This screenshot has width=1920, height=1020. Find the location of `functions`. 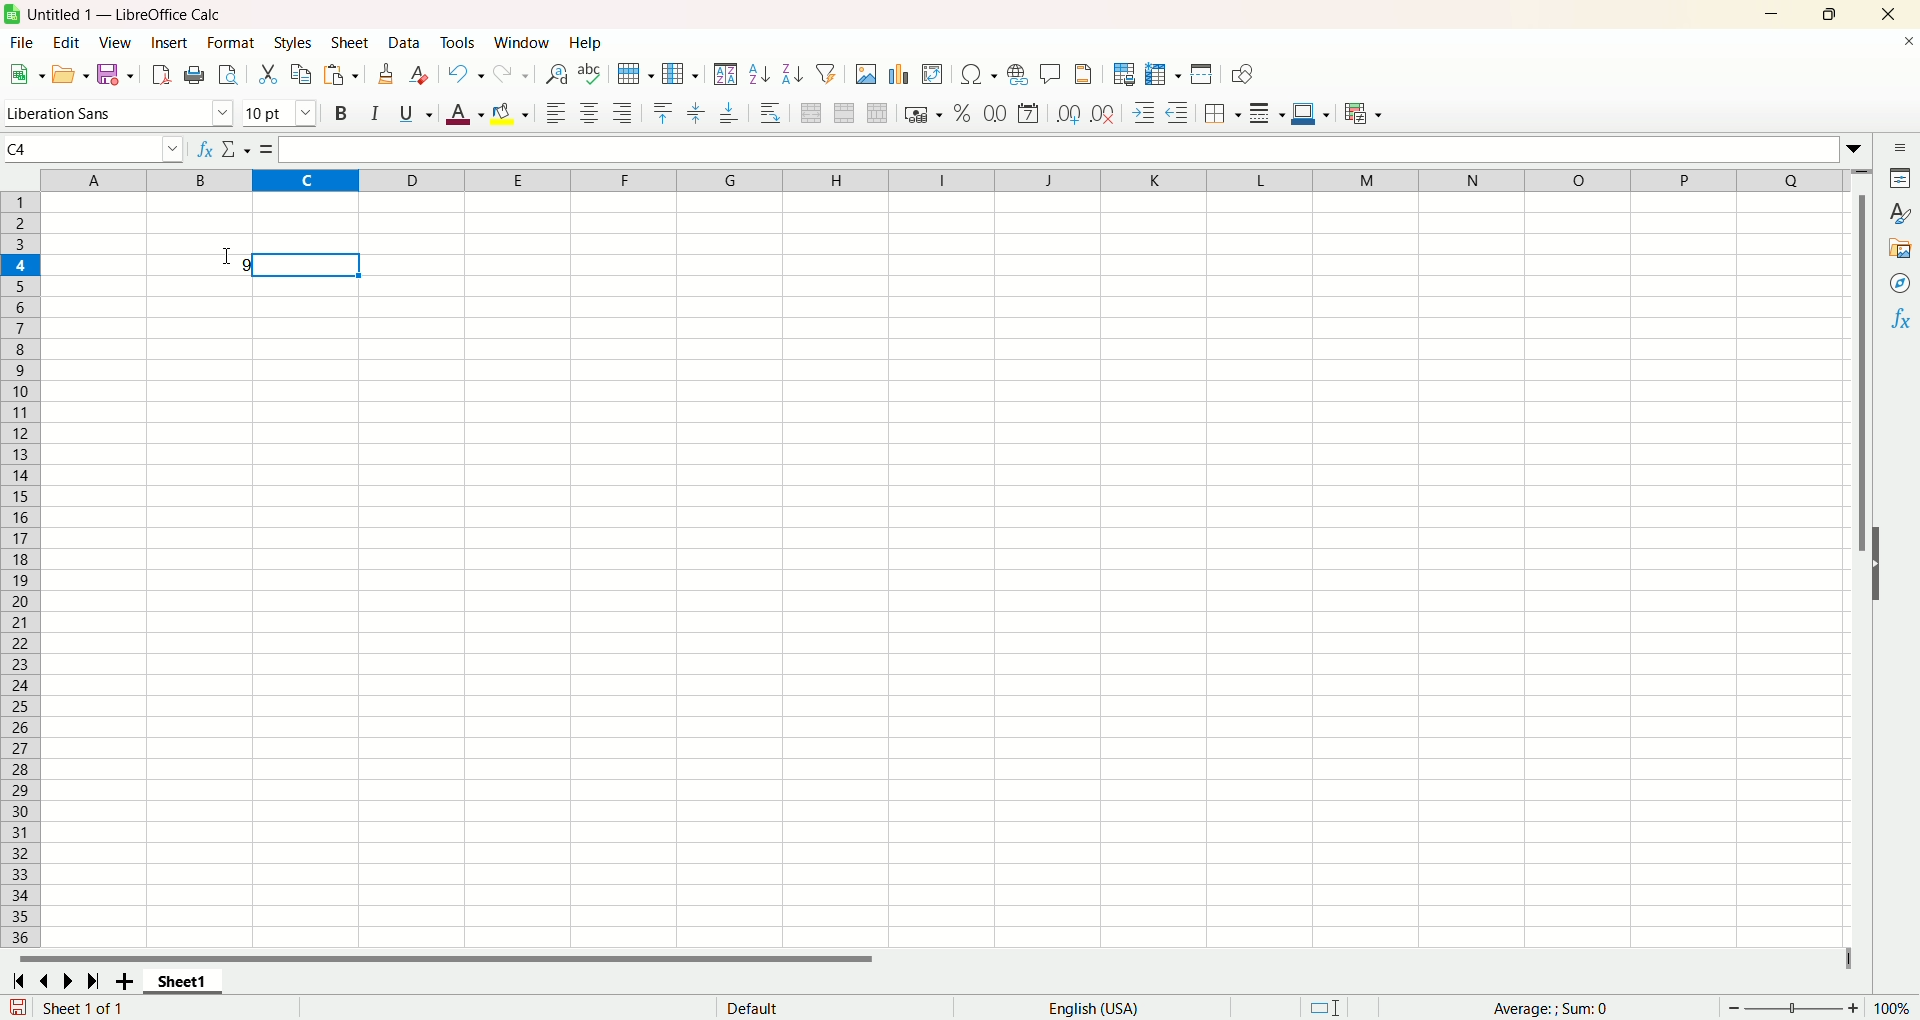

functions is located at coordinates (1562, 1008).